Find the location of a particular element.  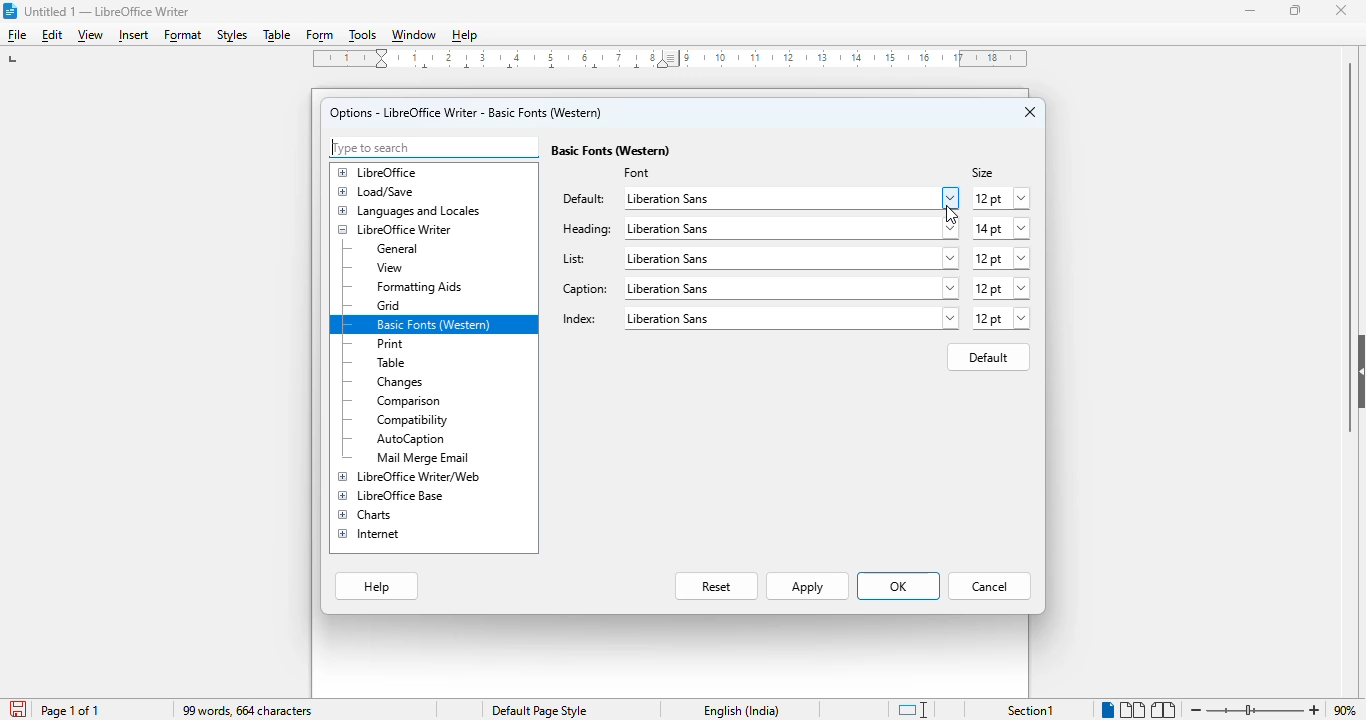

center tab is located at coordinates (555, 72).